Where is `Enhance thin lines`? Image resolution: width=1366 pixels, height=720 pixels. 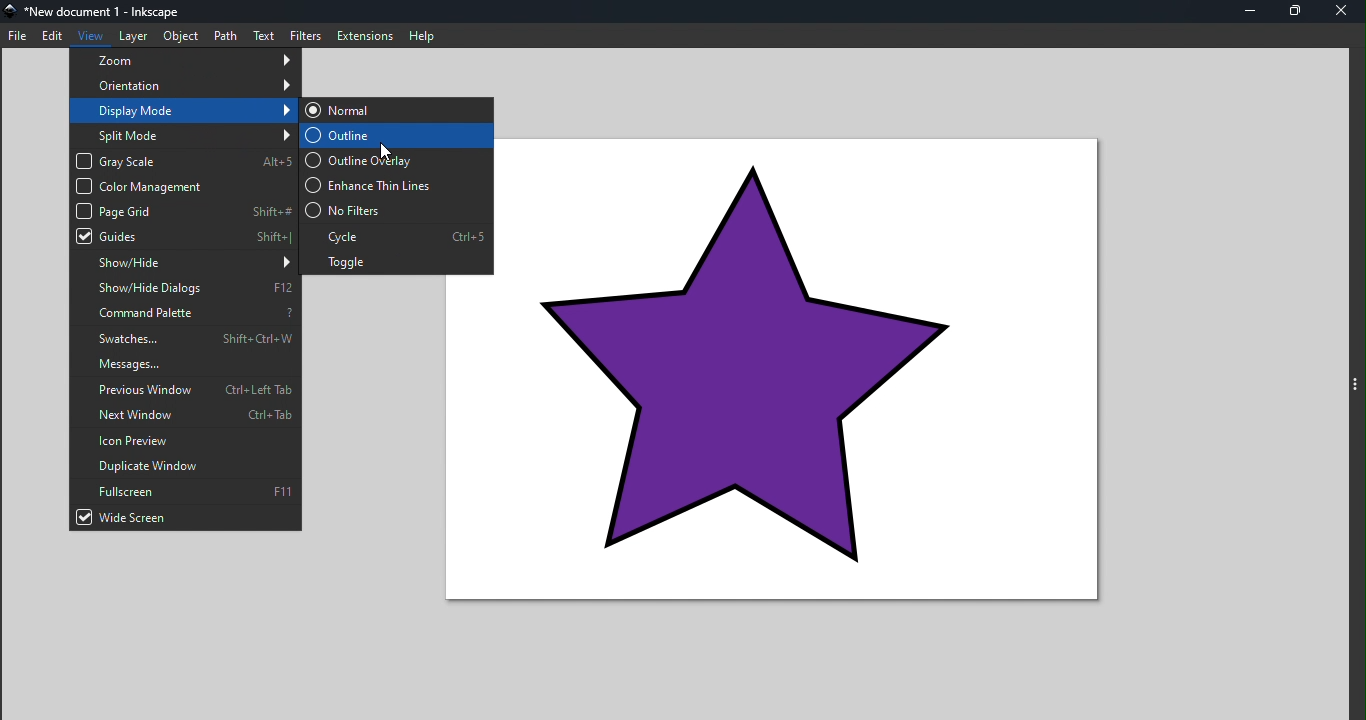 Enhance thin lines is located at coordinates (394, 185).